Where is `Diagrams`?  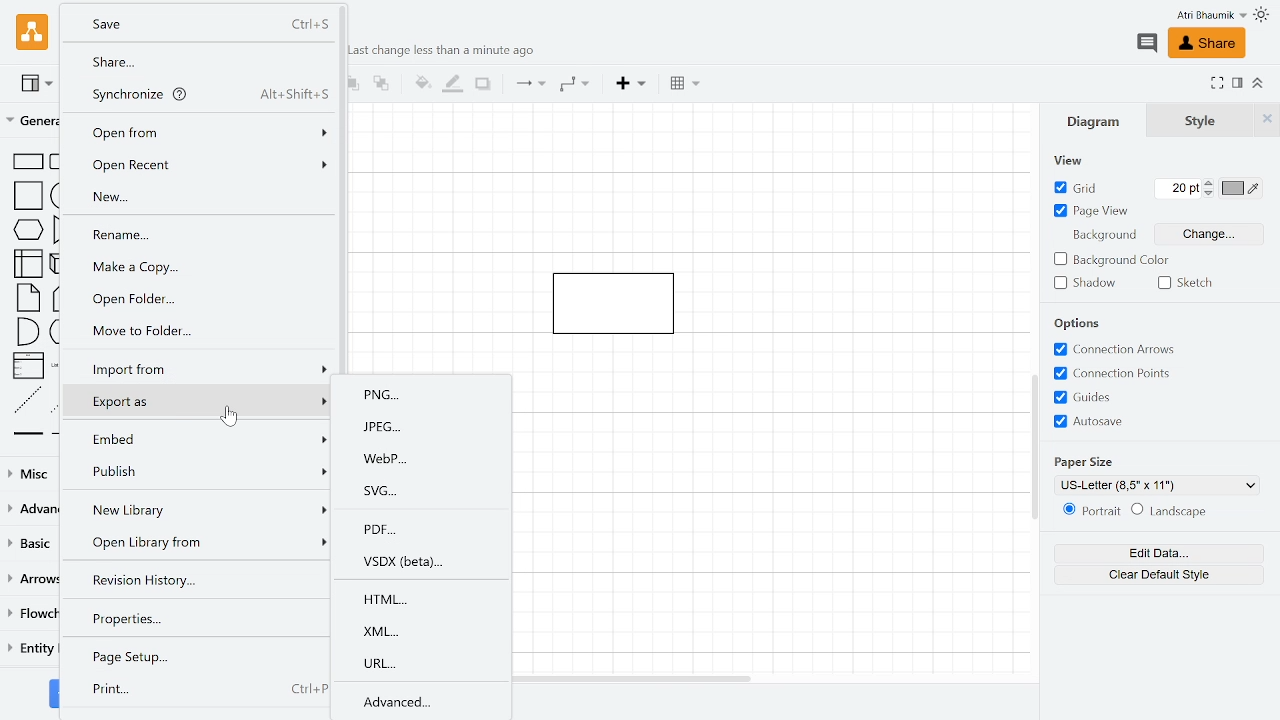 Diagrams is located at coordinates (1095, 124).